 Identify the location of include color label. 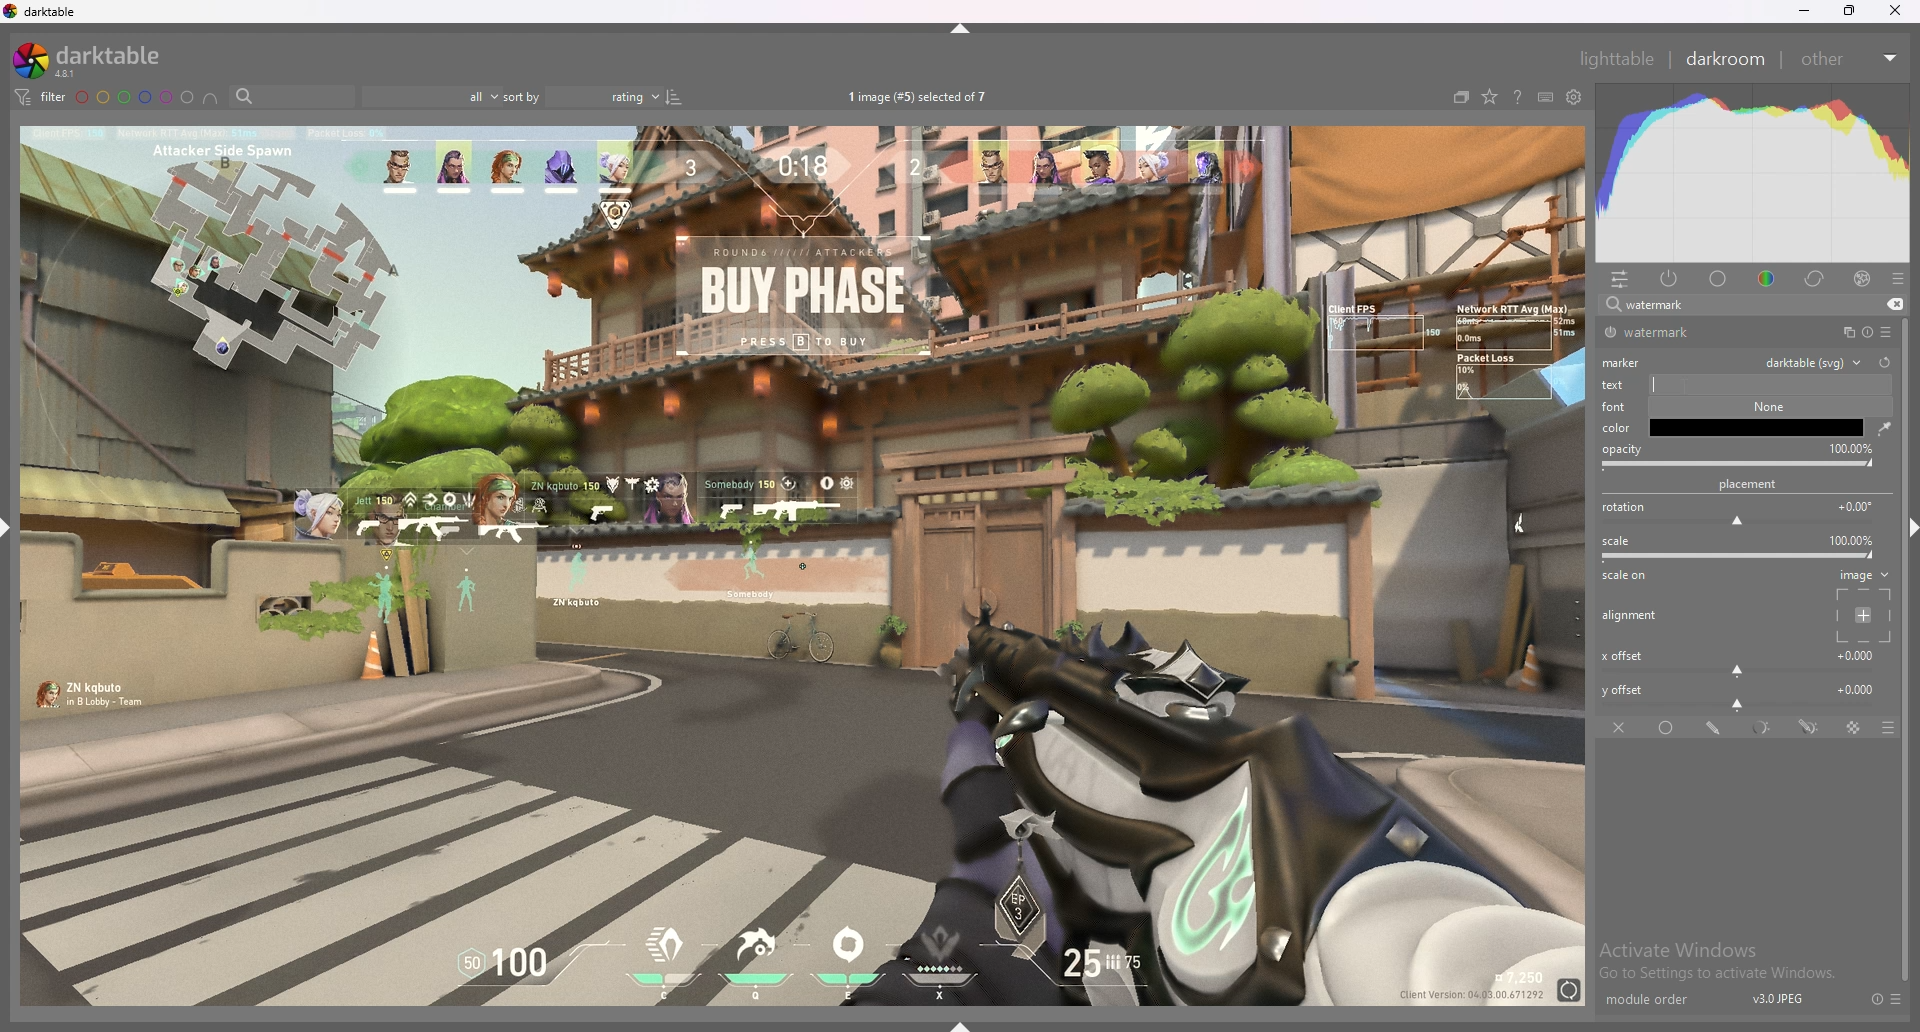
(210, 98).